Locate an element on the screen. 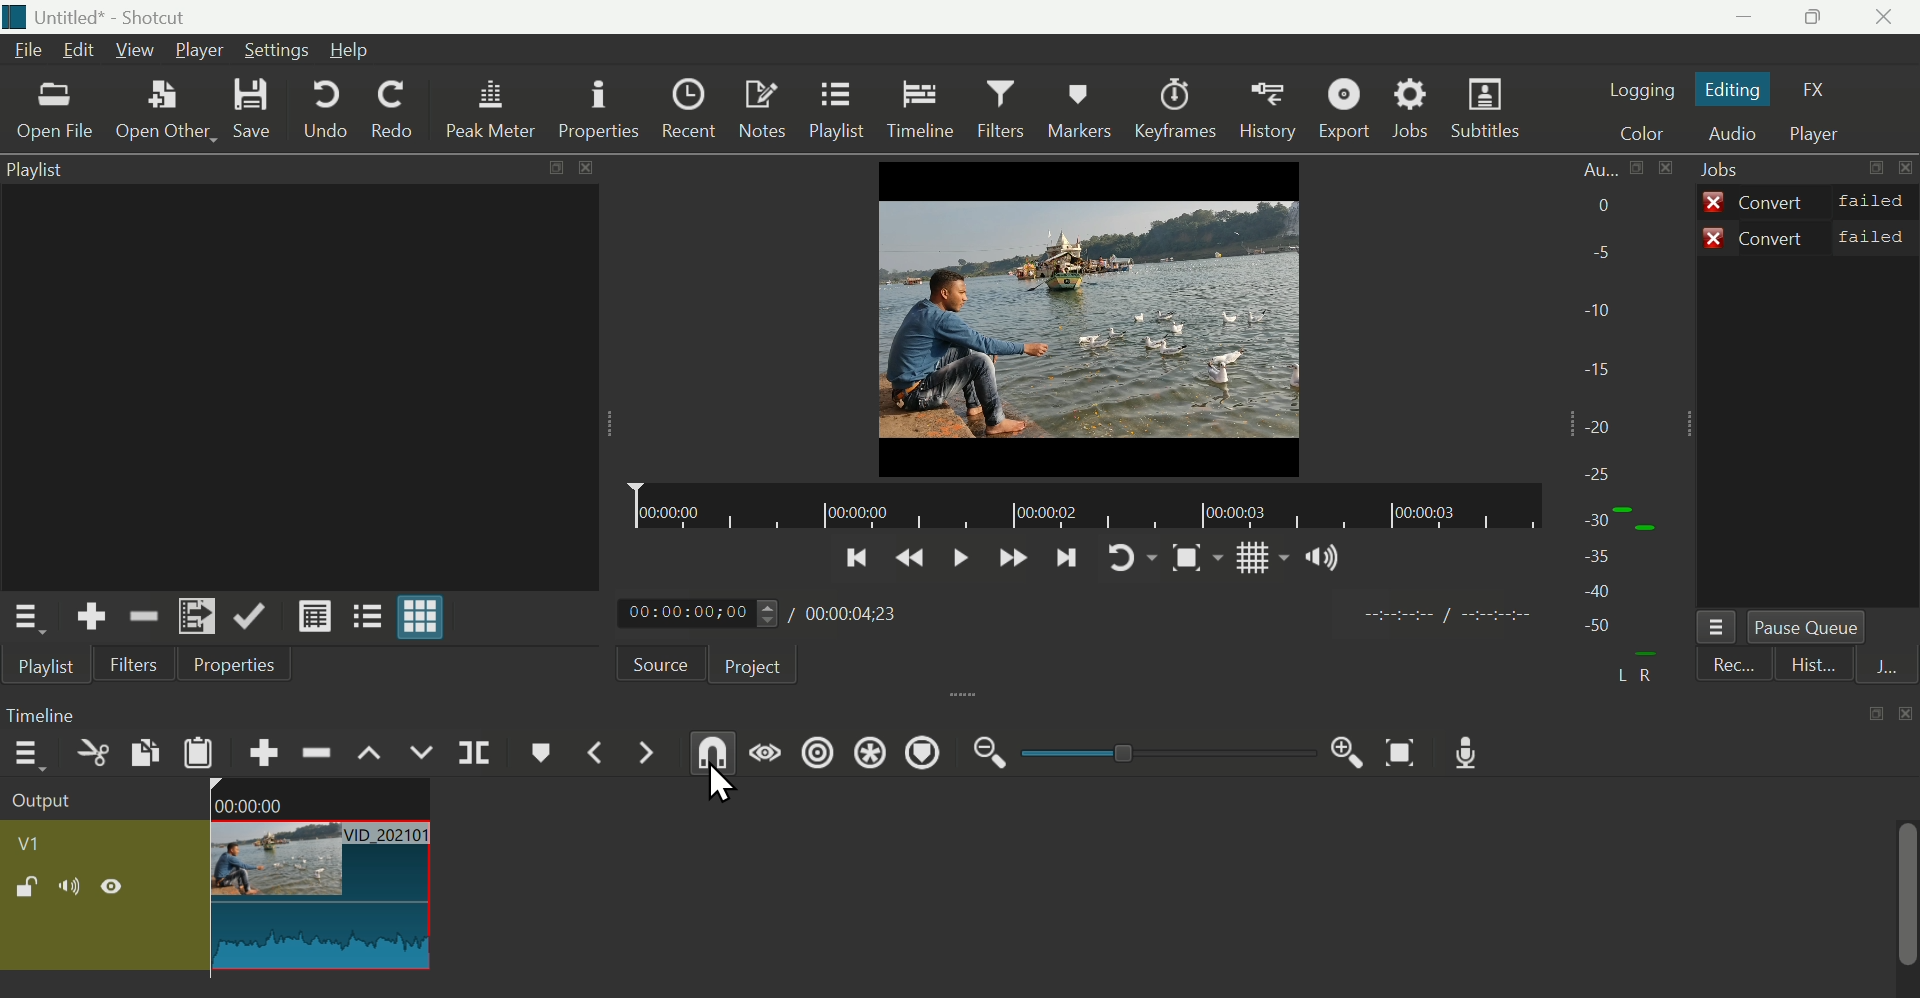 The height and width of the screenshot is (998, 1920).  is located at coordinates (665, 663).